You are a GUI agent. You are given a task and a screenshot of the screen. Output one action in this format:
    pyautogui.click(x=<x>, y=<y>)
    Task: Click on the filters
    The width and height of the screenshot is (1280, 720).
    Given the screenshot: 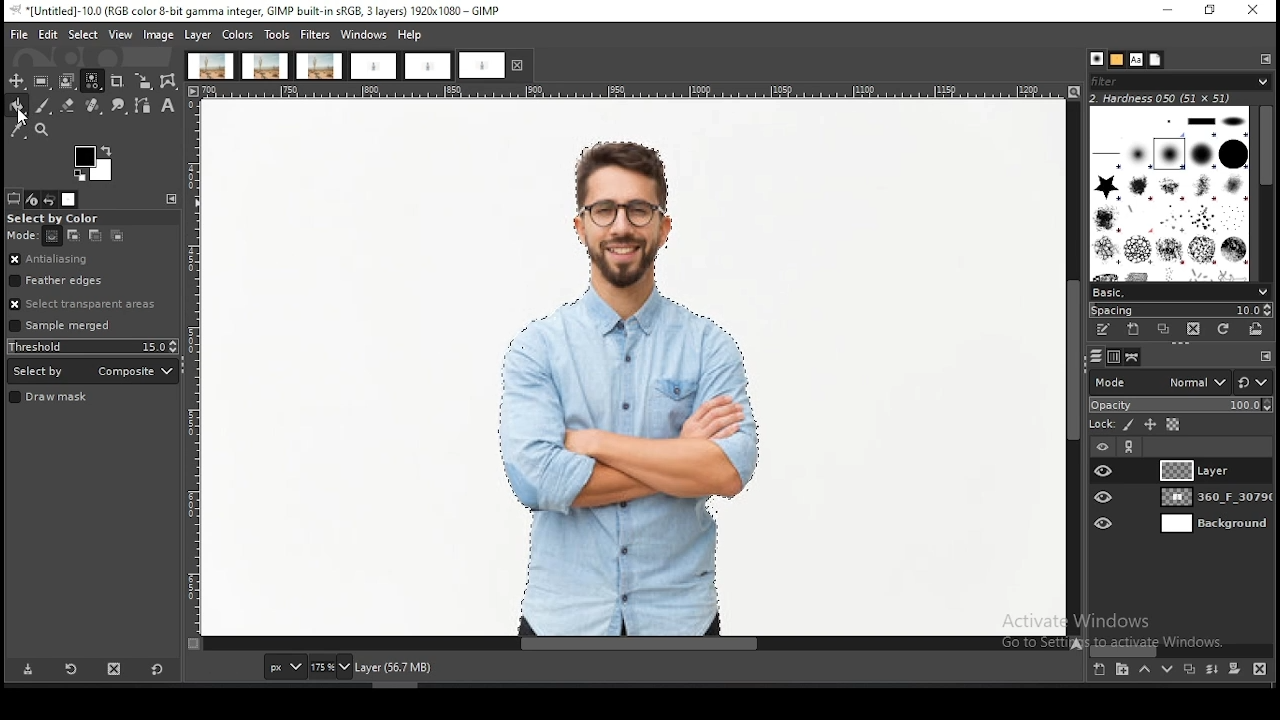 What is the action you would take?
    pyautogui.click(x=316, y=35)
    